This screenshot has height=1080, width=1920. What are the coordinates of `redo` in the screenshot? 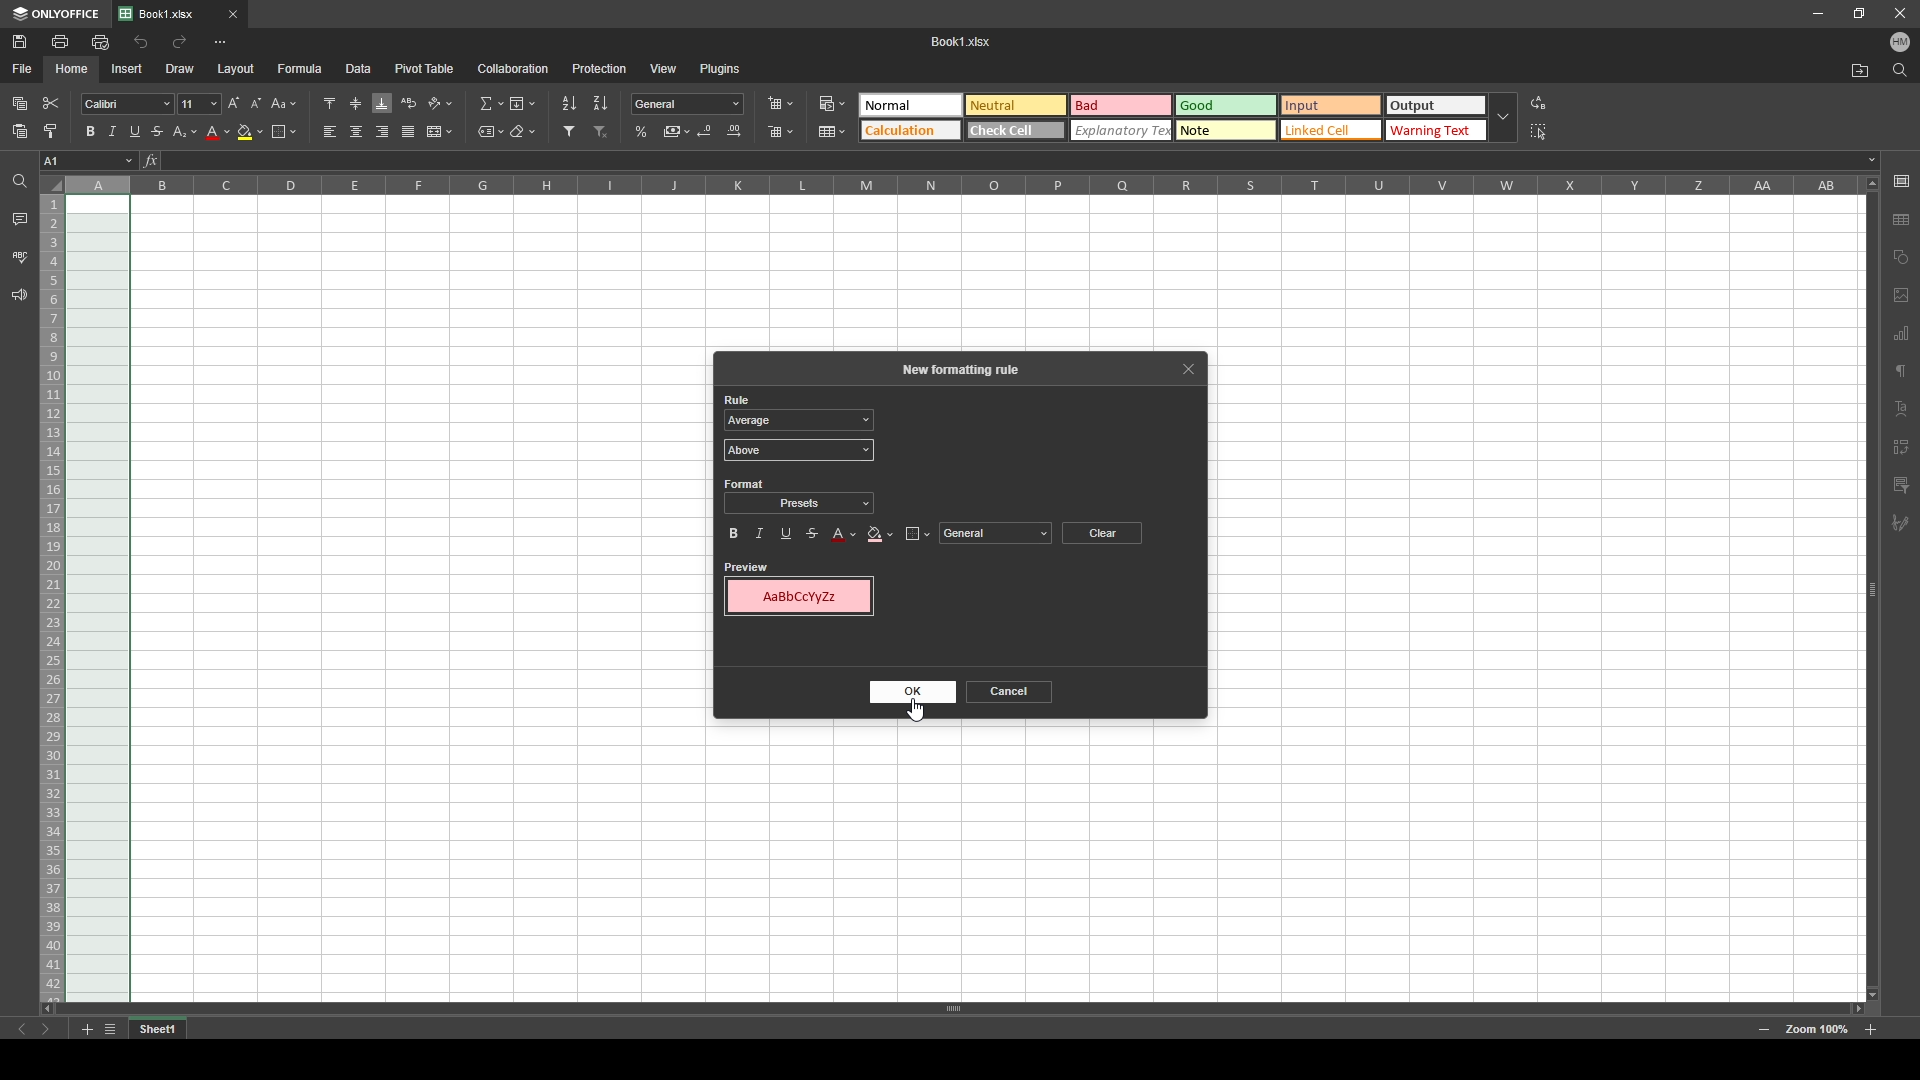 It's located at (179, 41).